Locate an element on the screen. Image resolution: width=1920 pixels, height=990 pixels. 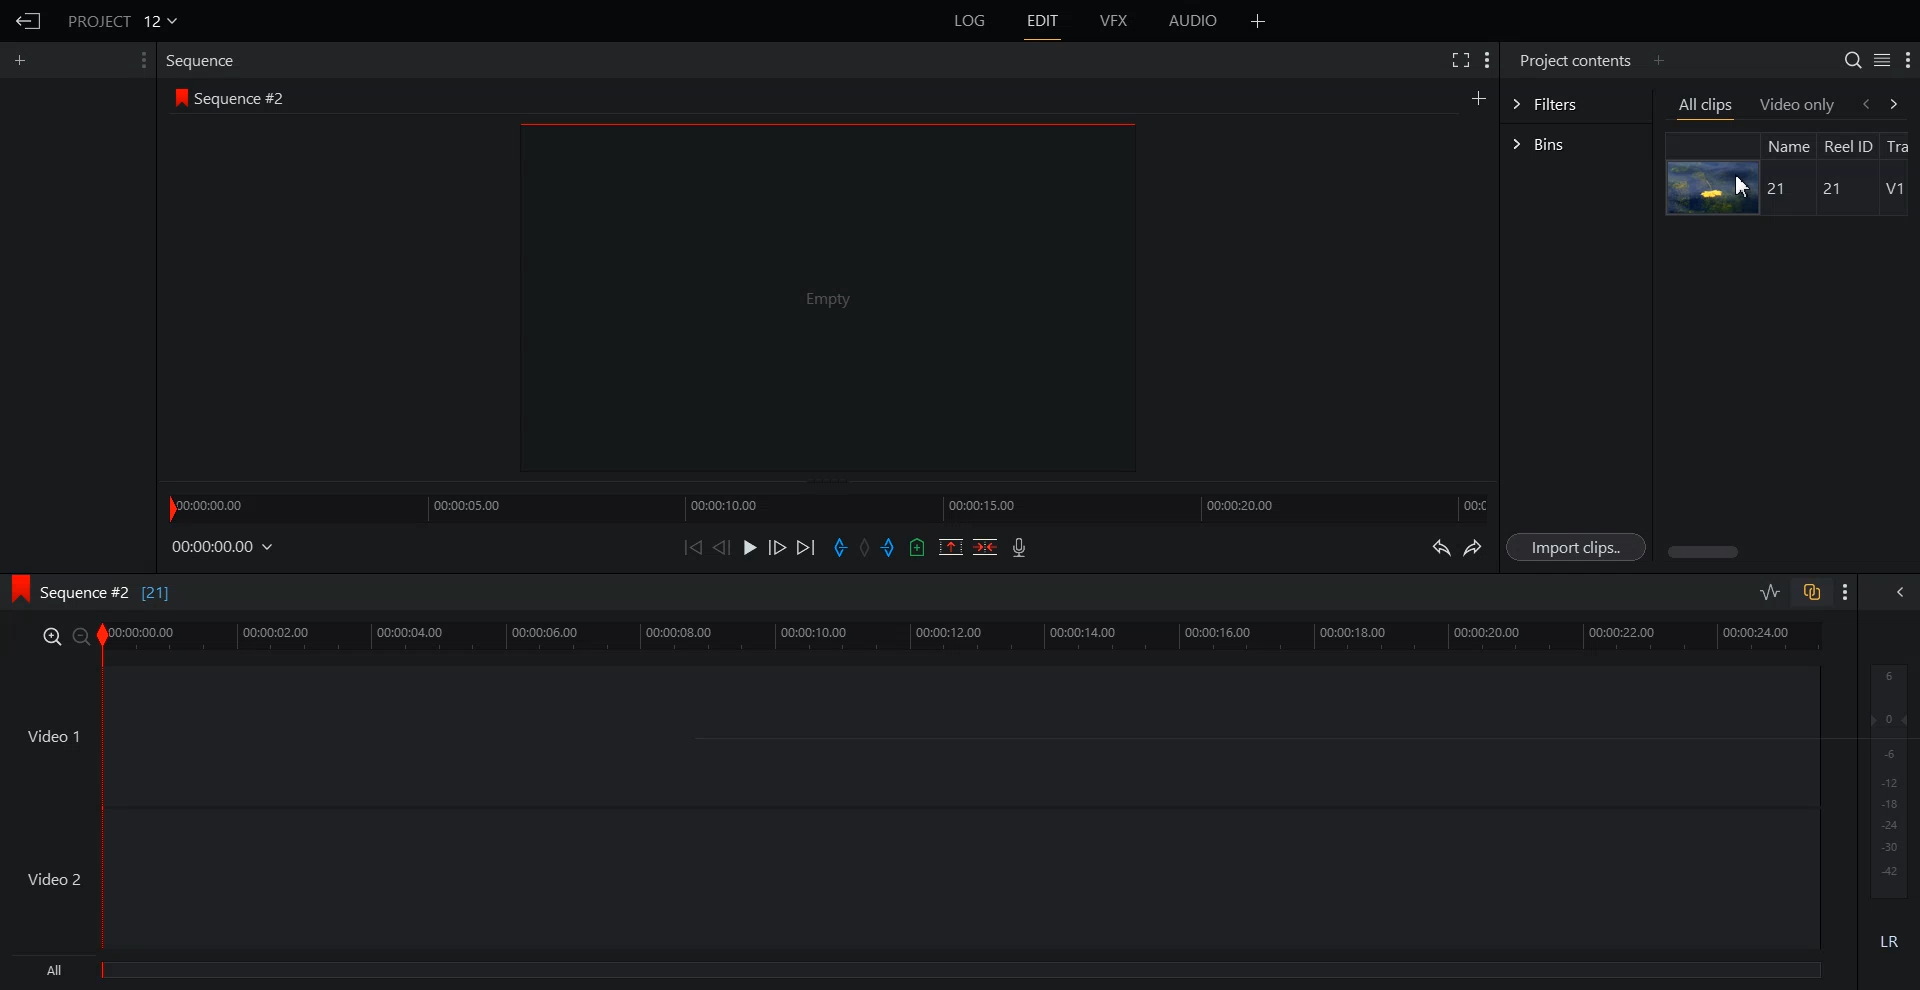
All is located at coordinates (919, 972).